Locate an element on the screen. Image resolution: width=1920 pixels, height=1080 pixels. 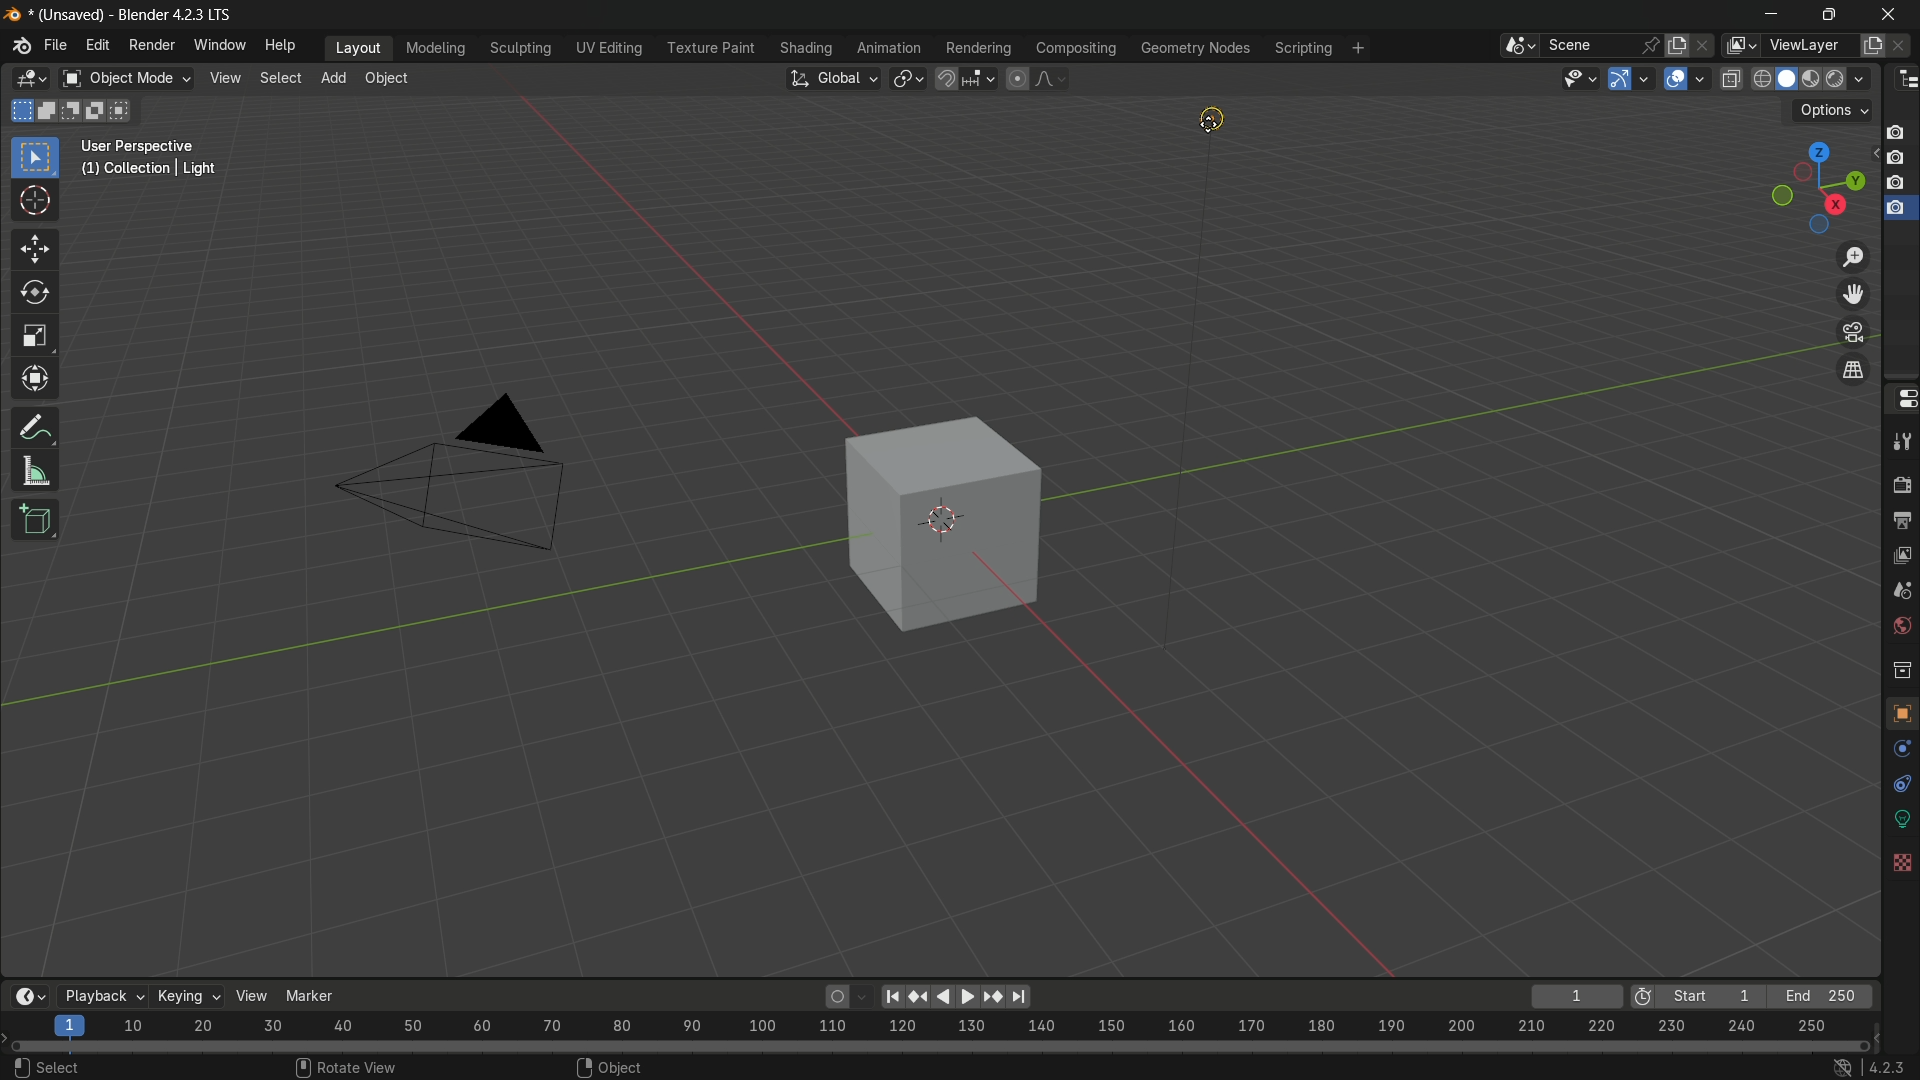
compositing menu is located at coordinates (1073, 49).